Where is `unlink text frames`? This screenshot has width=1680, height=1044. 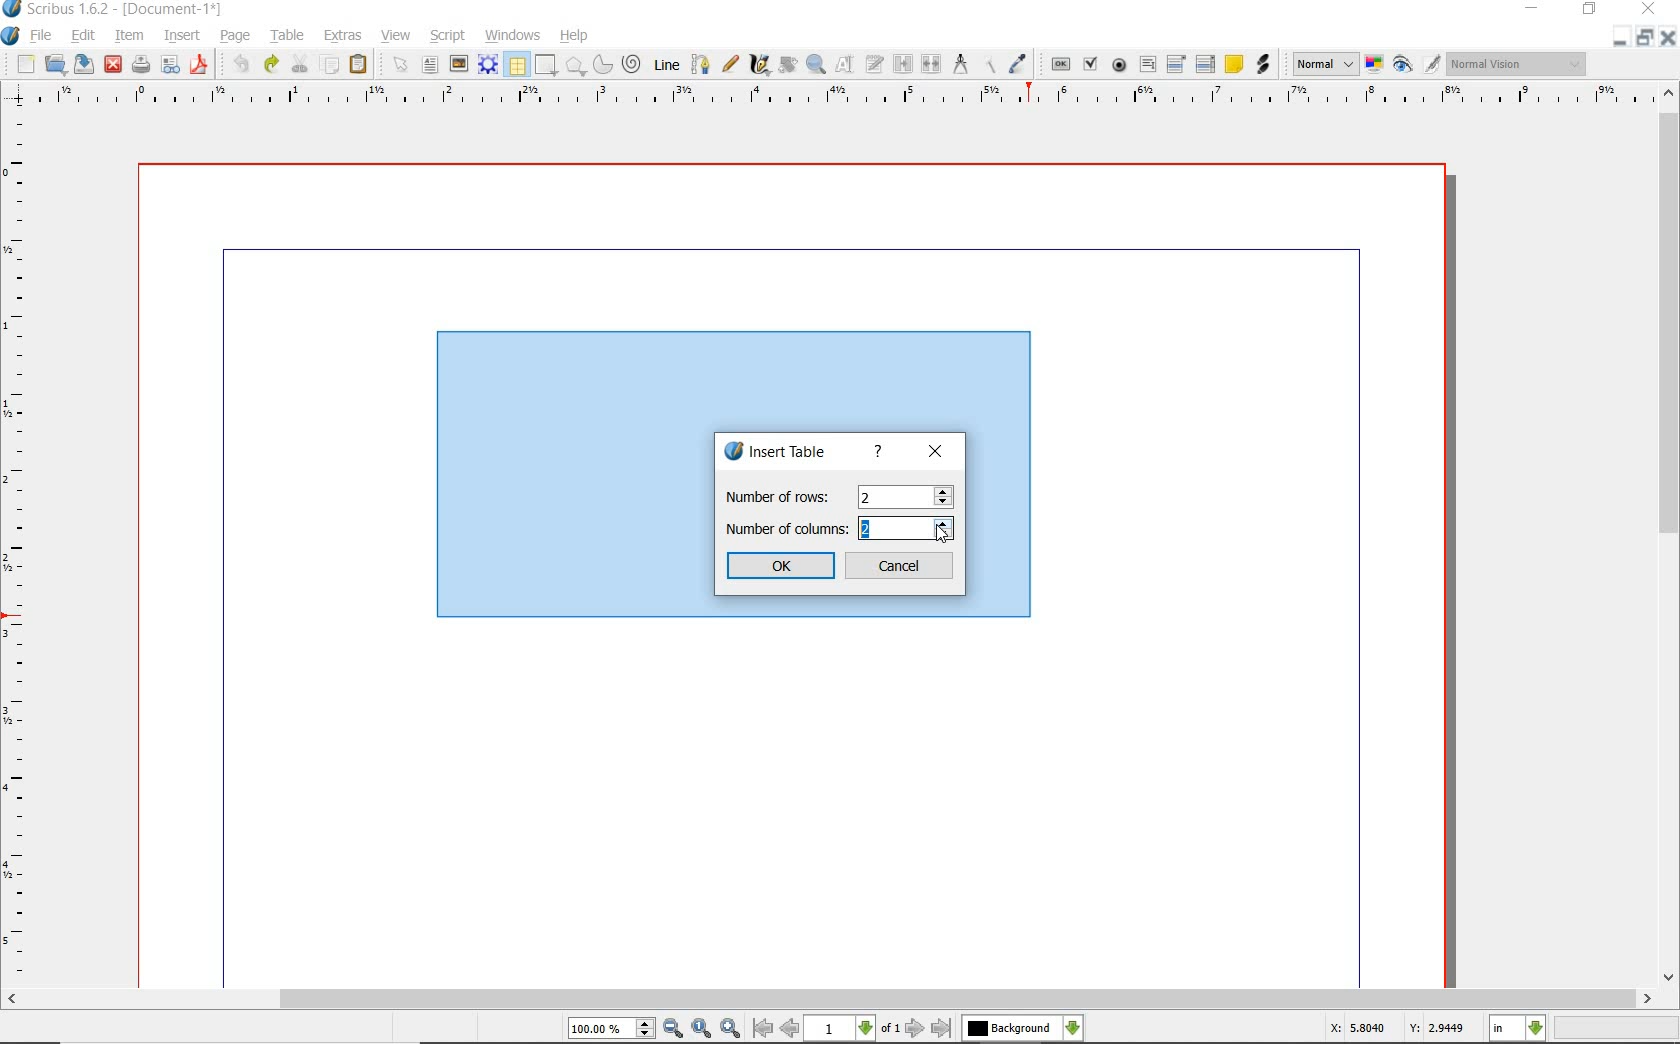
unlink text frames is located at coordinates (933, 64).